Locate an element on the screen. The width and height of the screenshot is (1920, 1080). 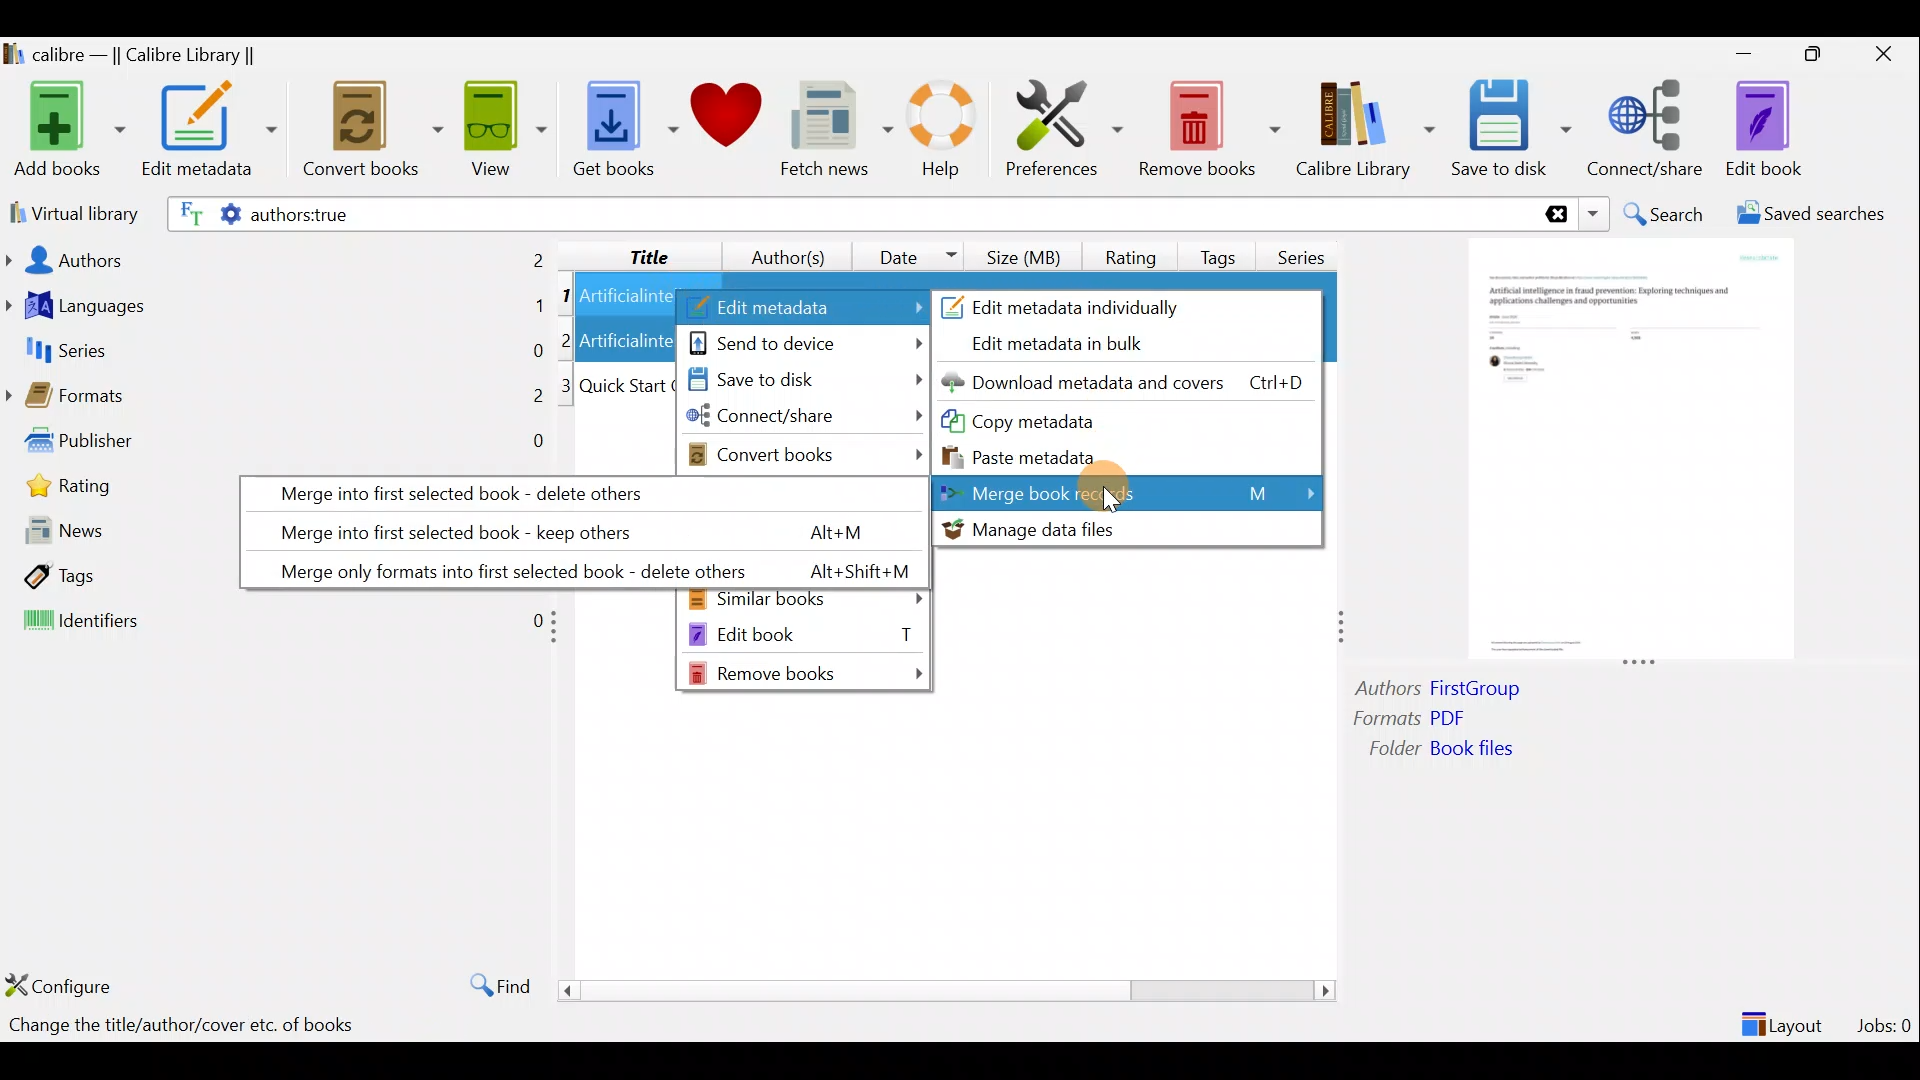
Cursor is located at coordinates (1117, 491).